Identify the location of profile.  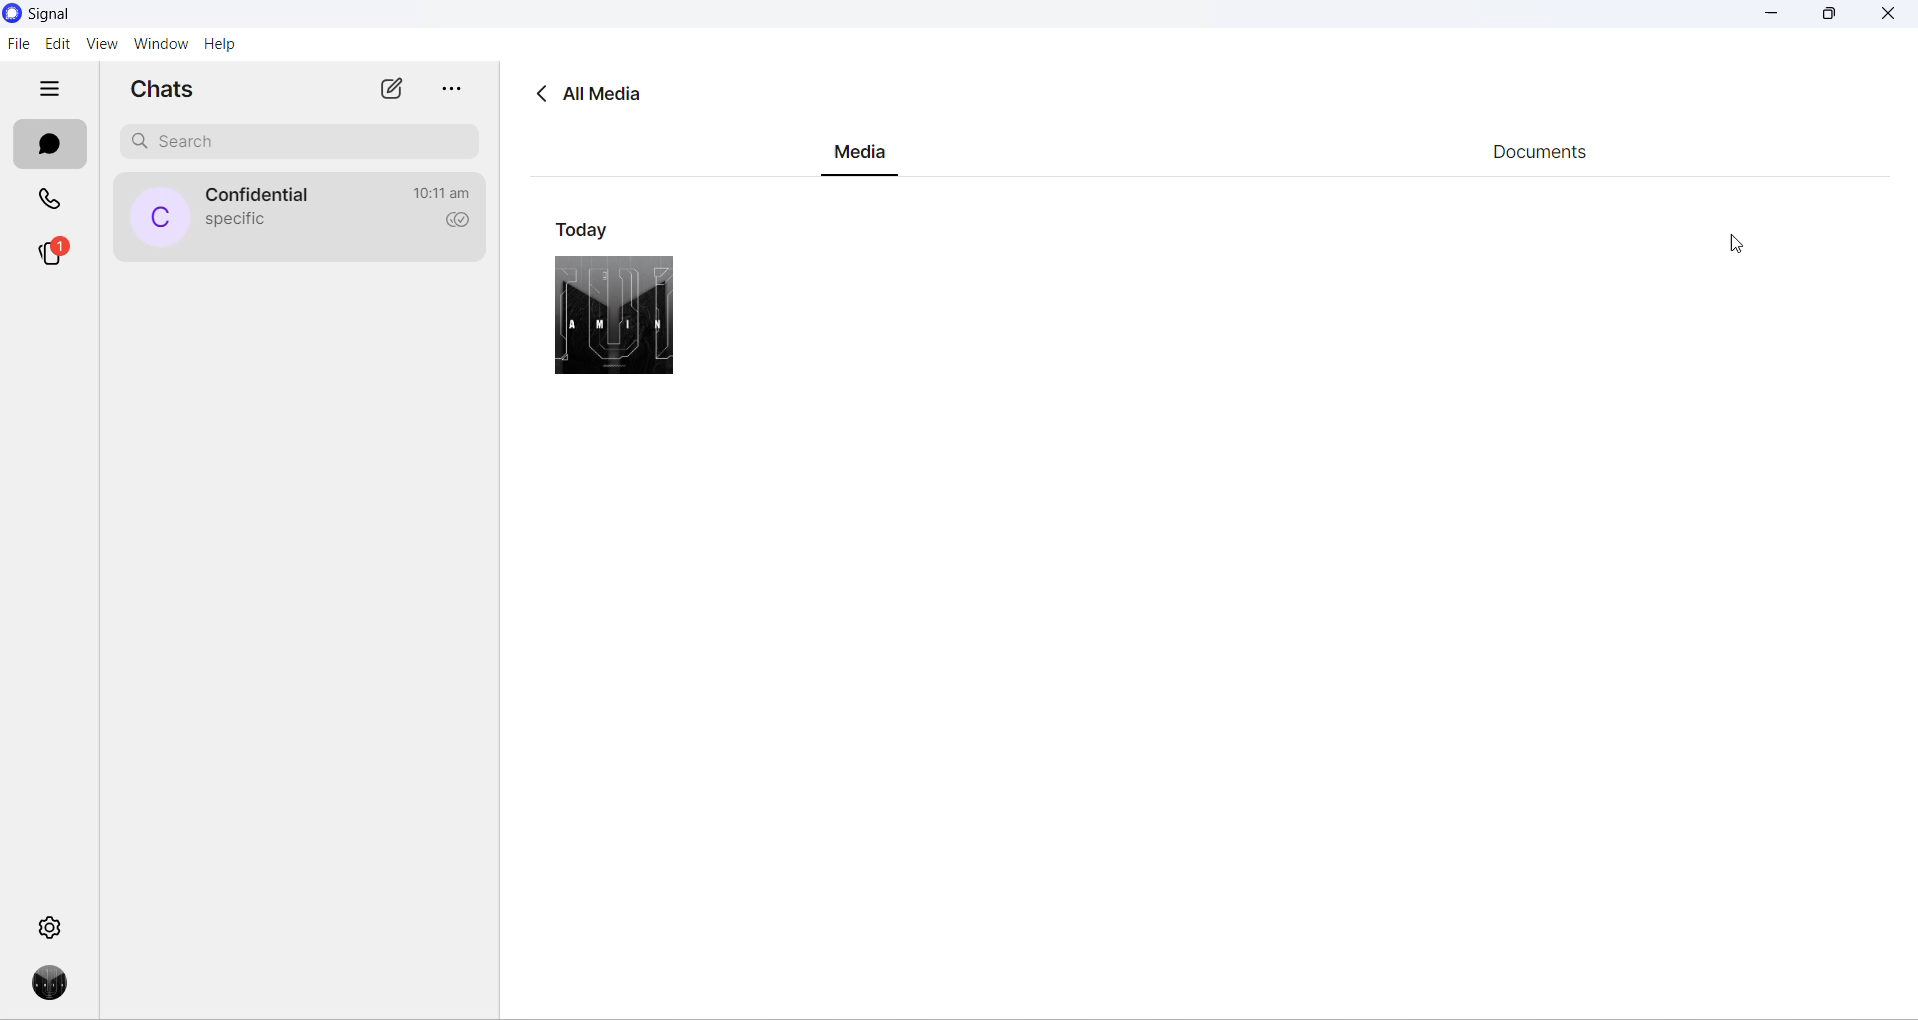
(53, 984).